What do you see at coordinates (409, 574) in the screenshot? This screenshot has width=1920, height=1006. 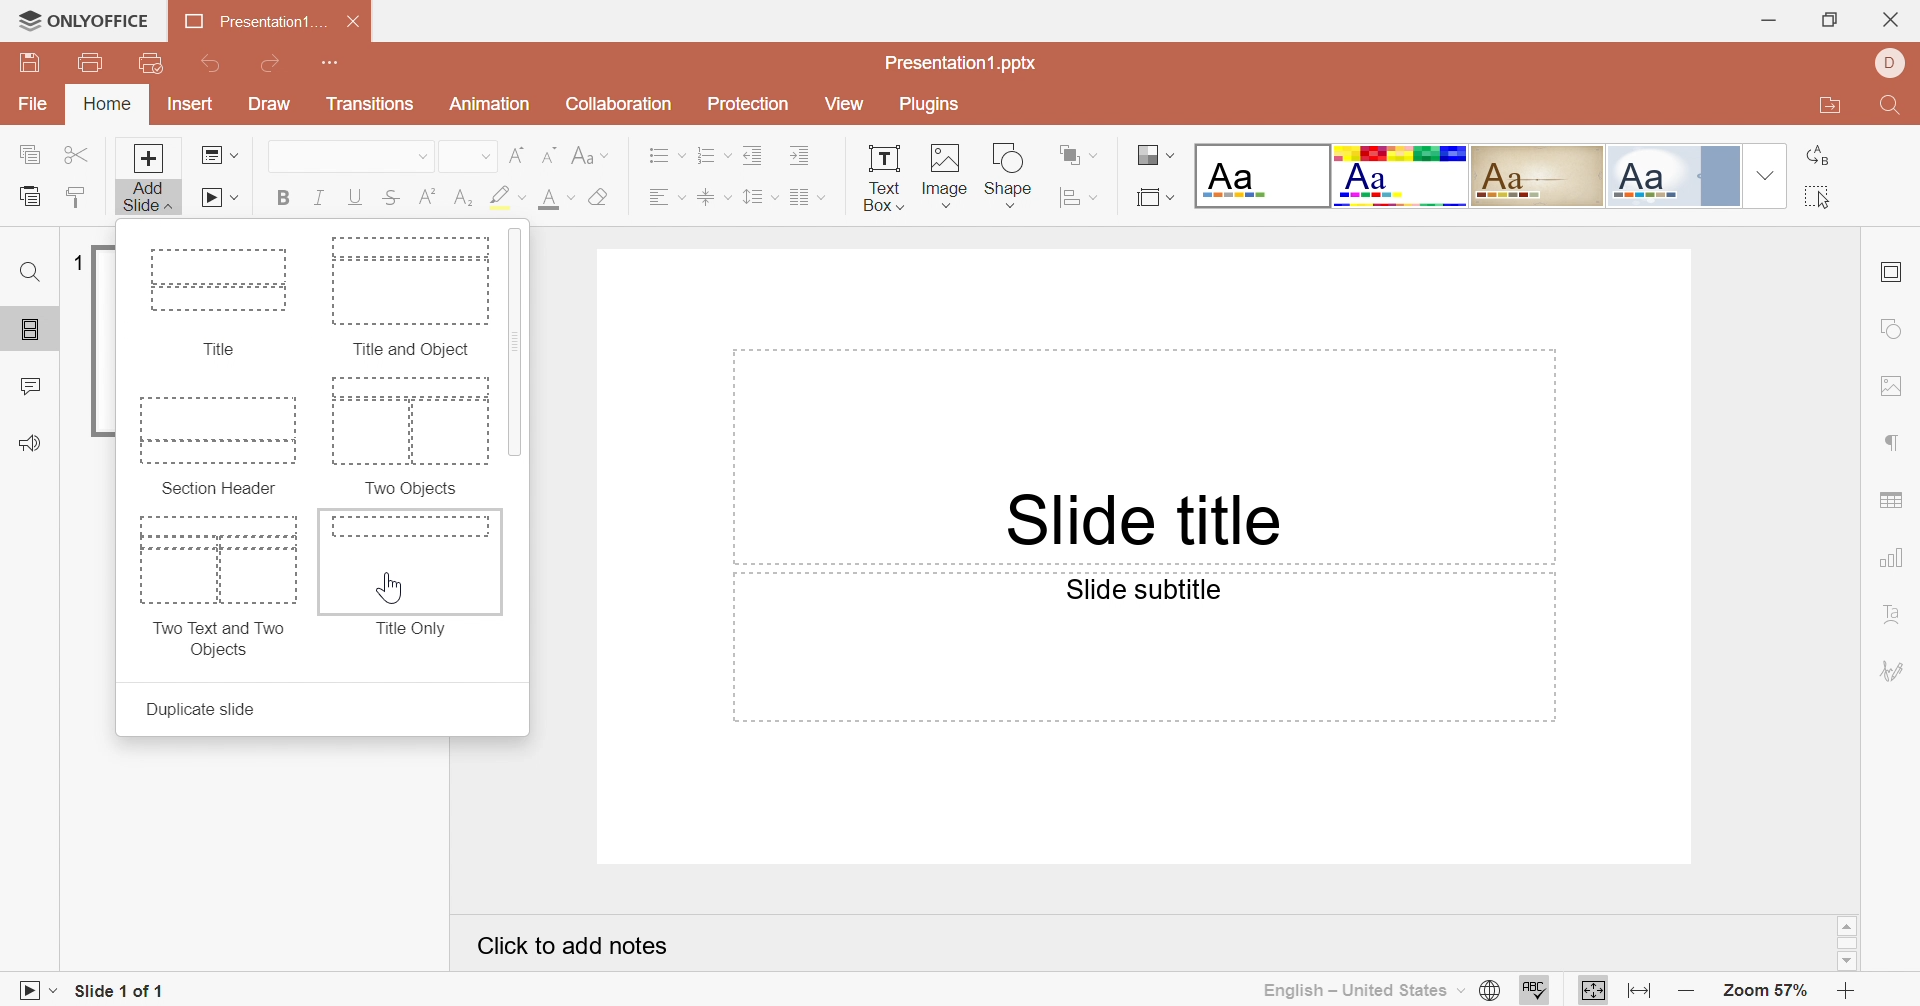 I see `Title Only` at bounding box center [409, 574].